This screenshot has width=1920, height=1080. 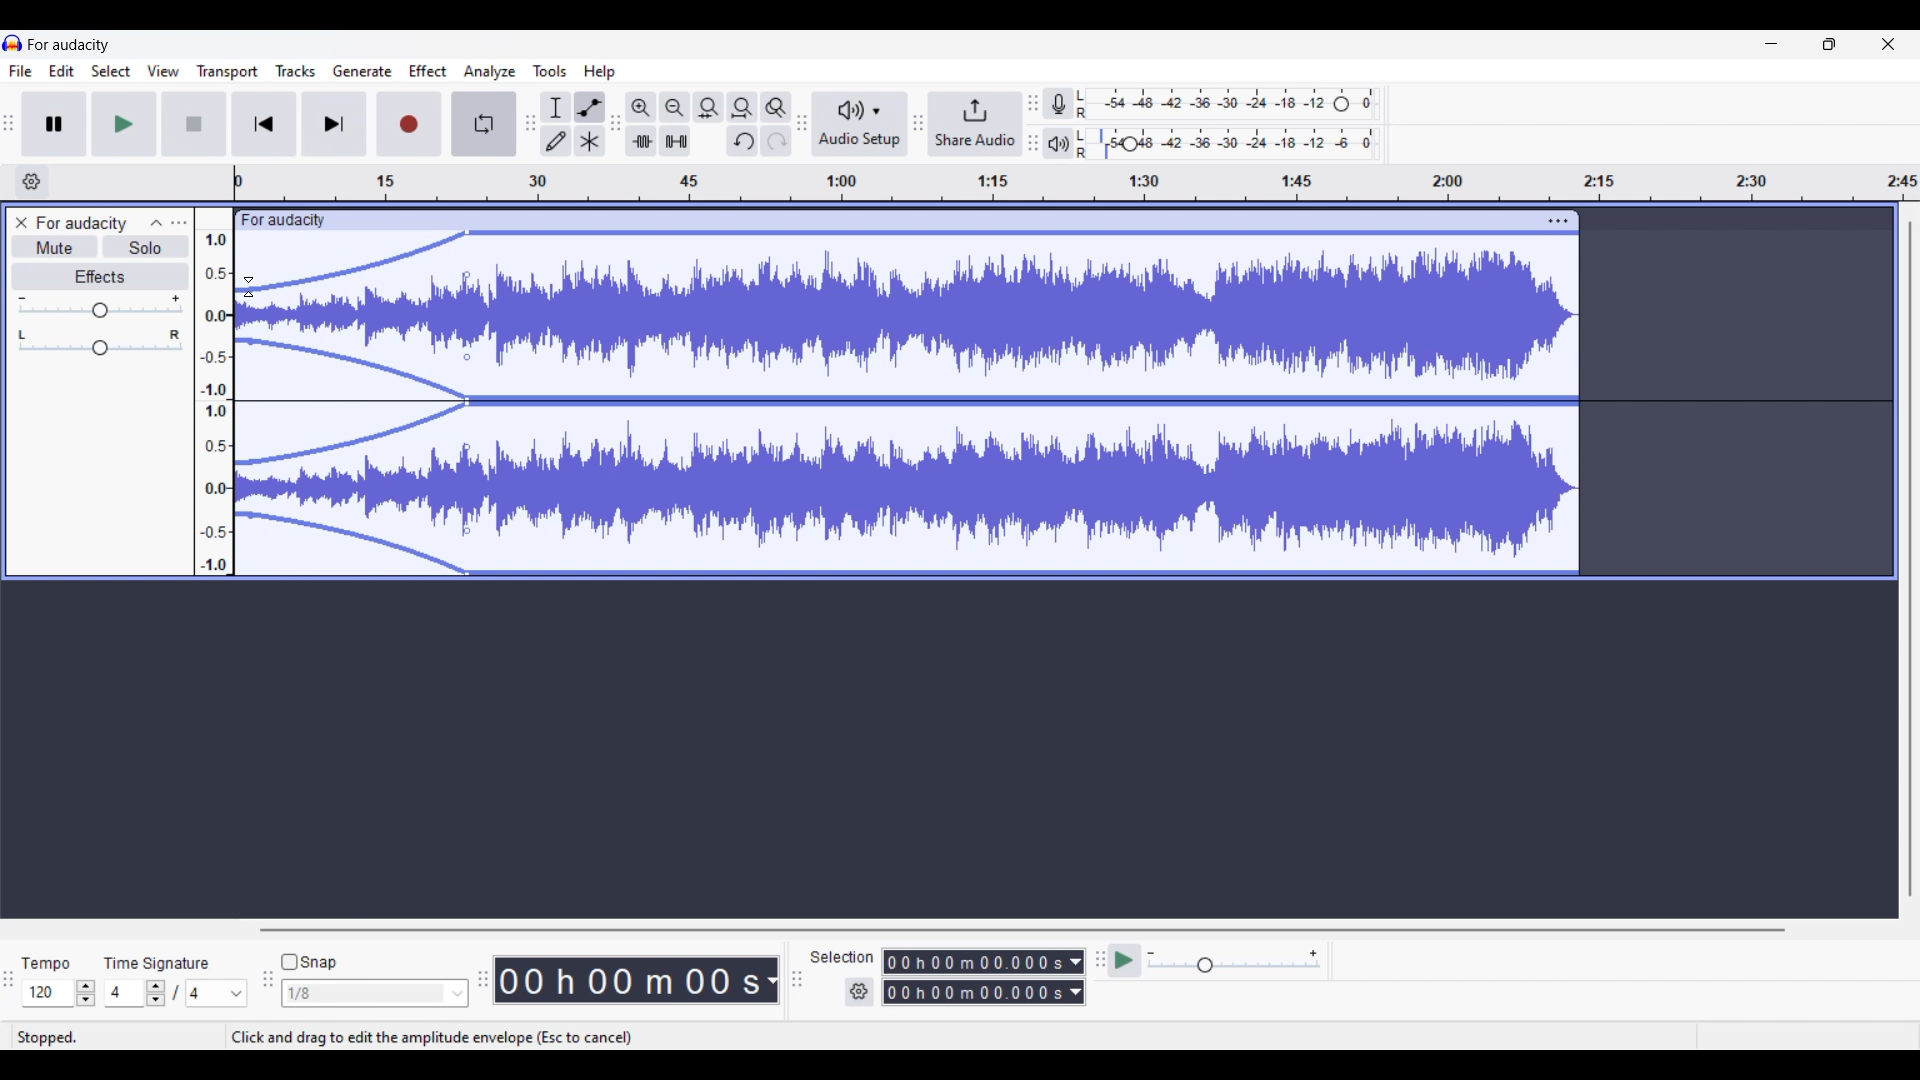 I want to click on Record meter, so click(x=1058, y=103).